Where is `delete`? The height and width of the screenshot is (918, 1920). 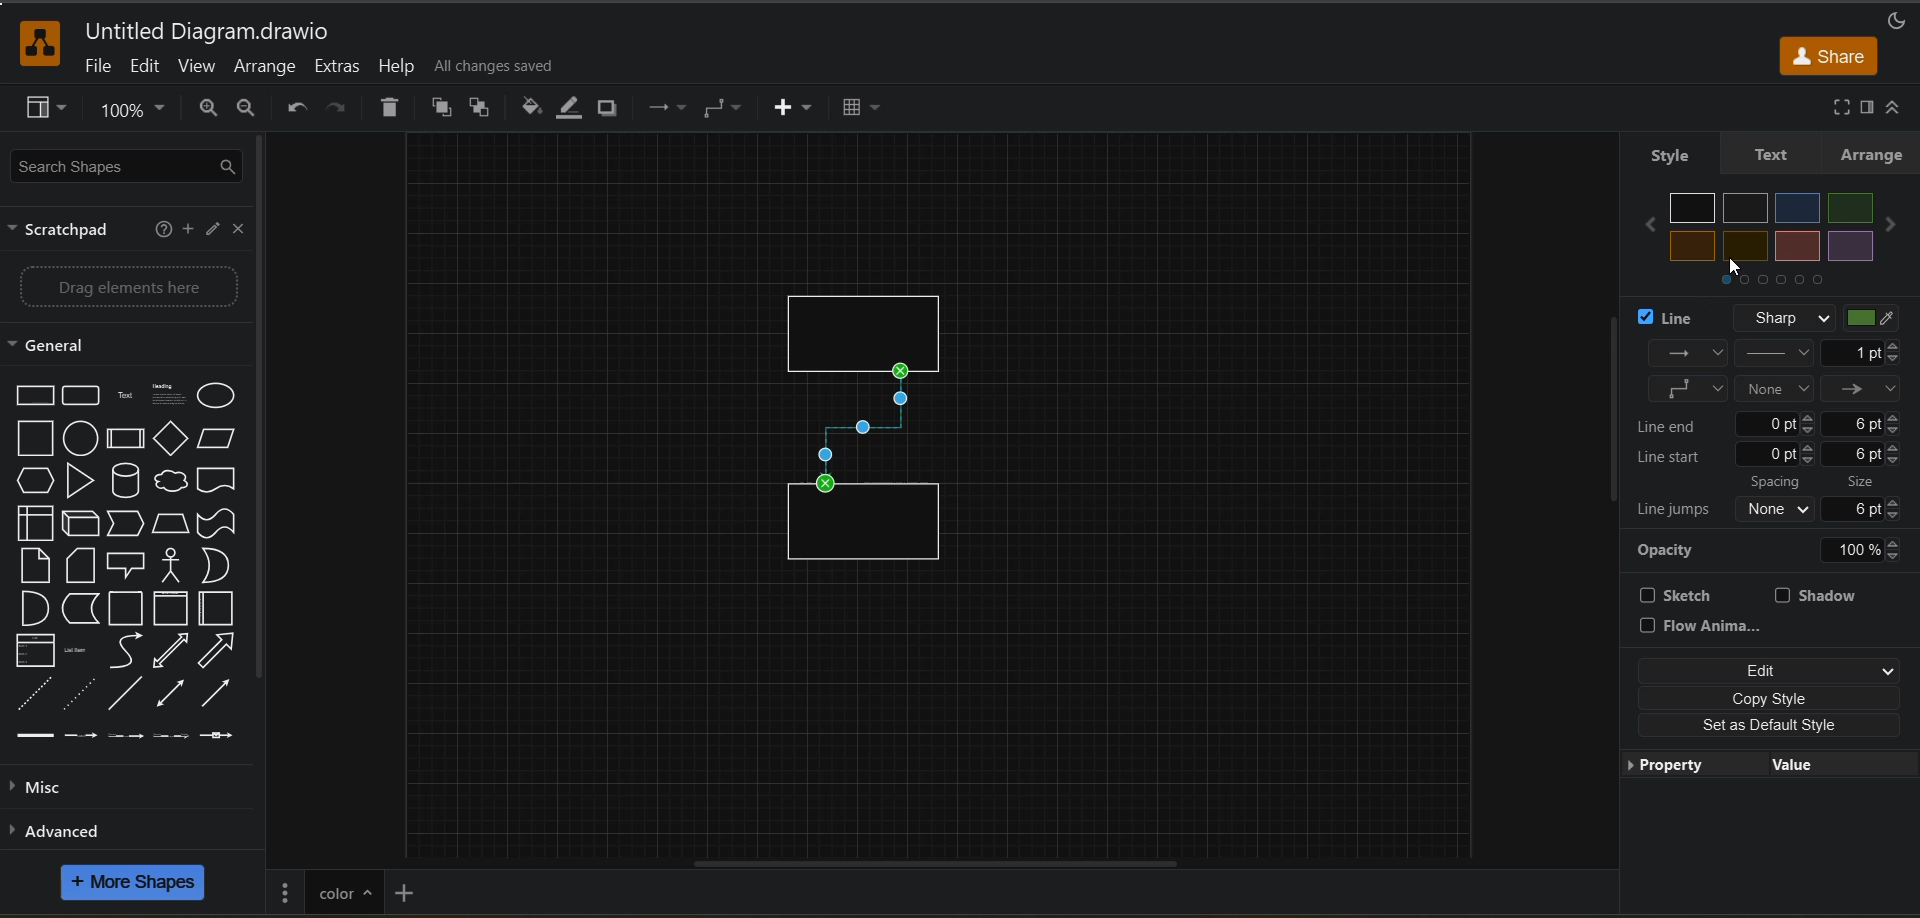
delete is located at coordinates (394, 110).